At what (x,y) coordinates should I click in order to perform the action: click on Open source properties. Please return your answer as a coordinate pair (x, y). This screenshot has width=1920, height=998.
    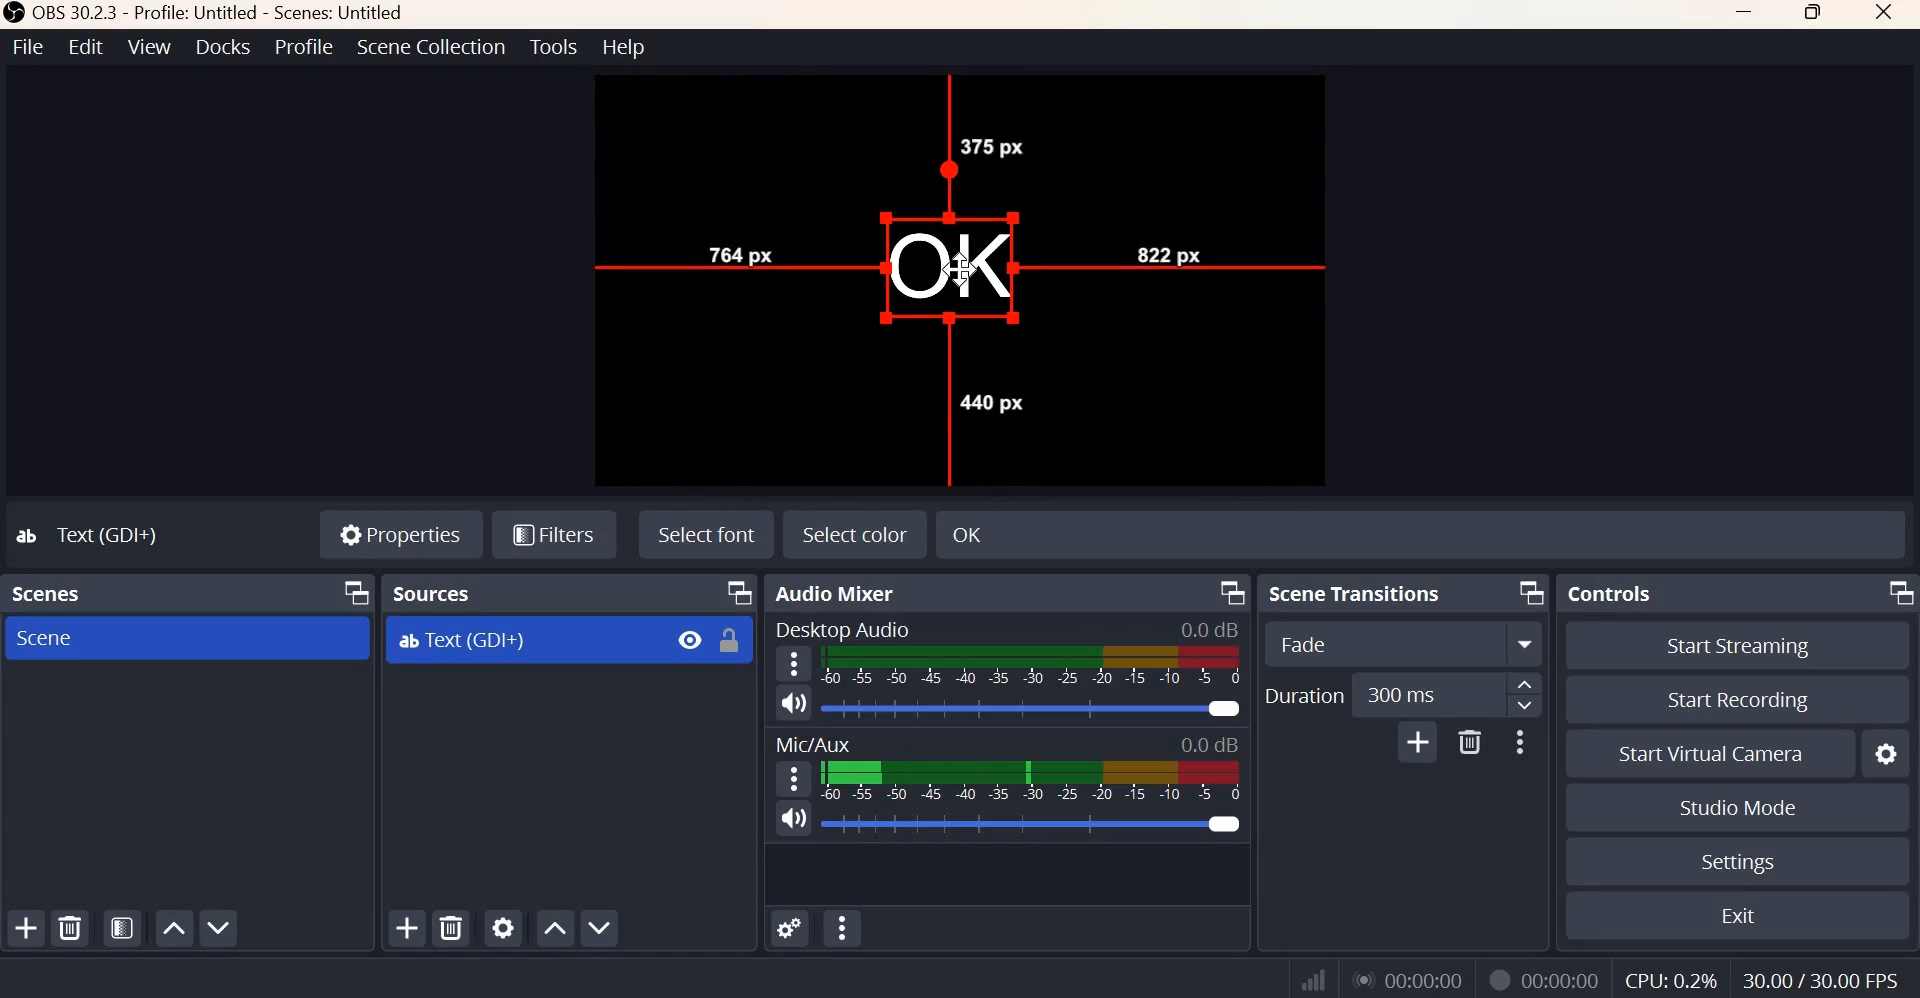
    Looking at the image, I should click on (502, 927).